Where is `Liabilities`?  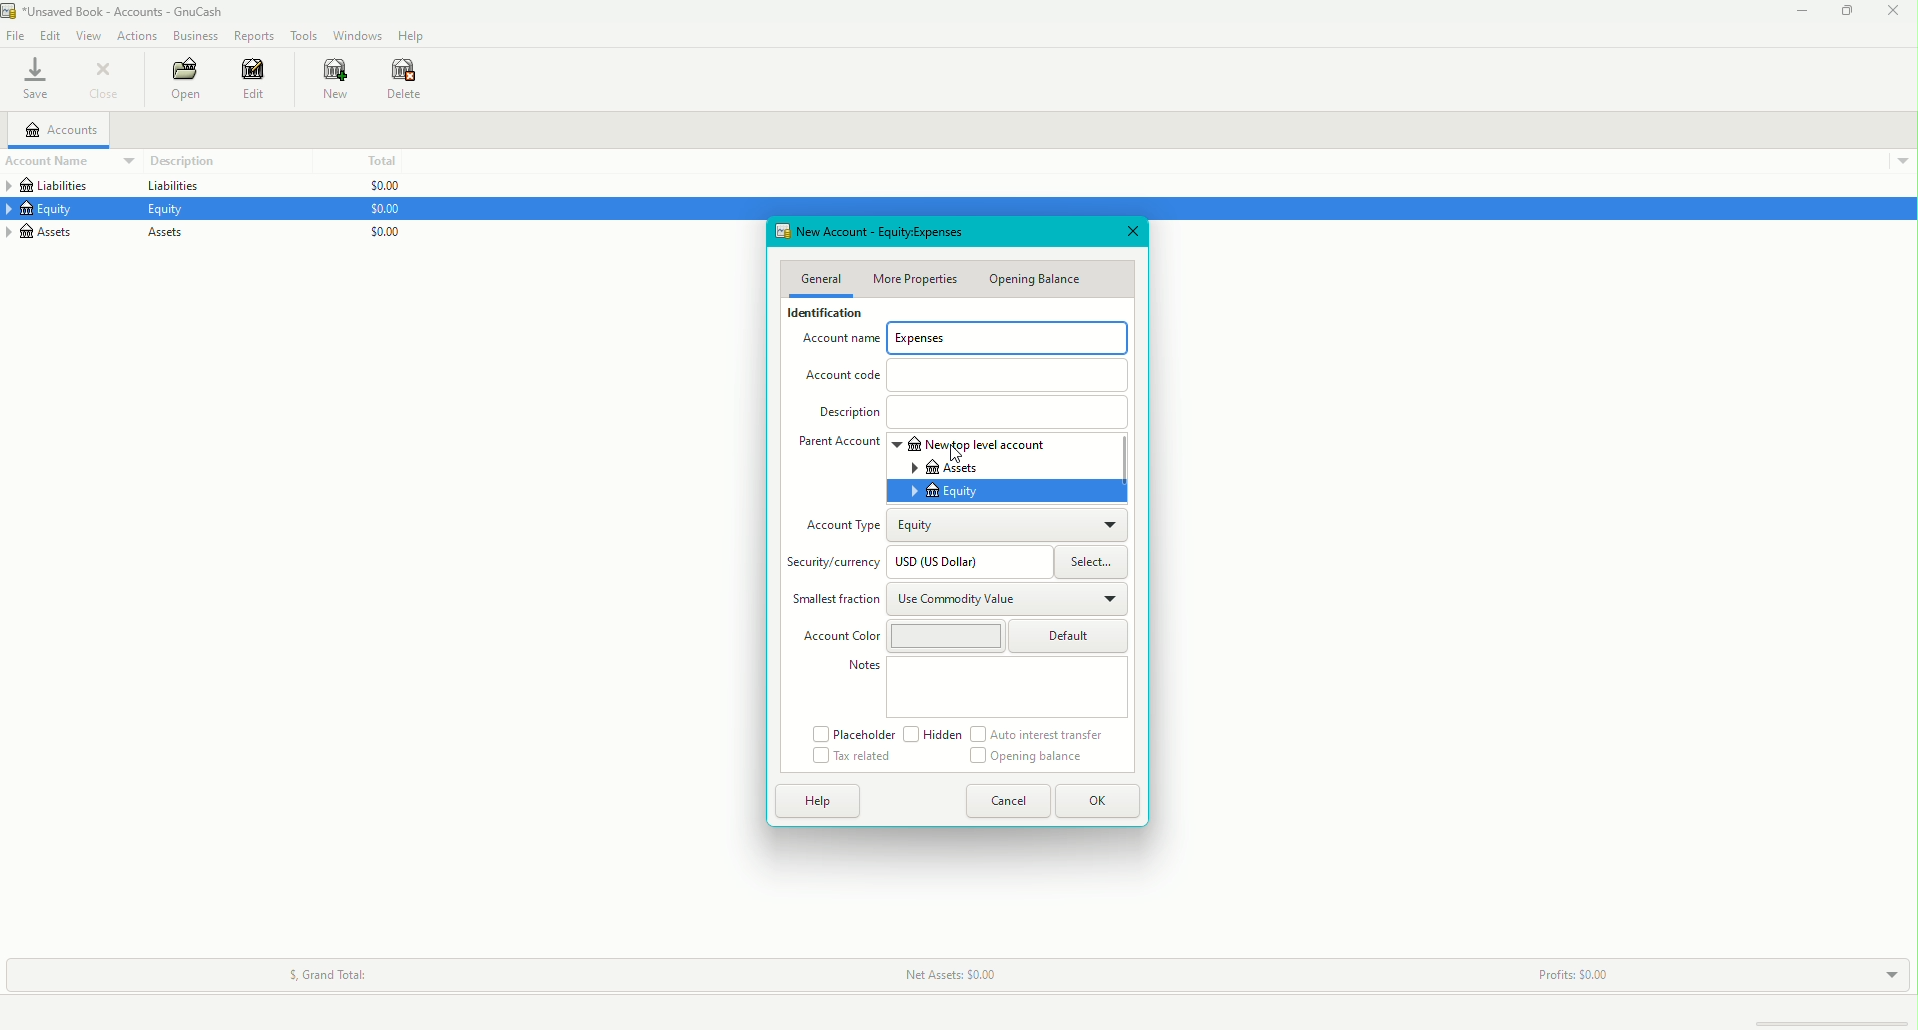
Liabilities is located at coordinates (58, 186).